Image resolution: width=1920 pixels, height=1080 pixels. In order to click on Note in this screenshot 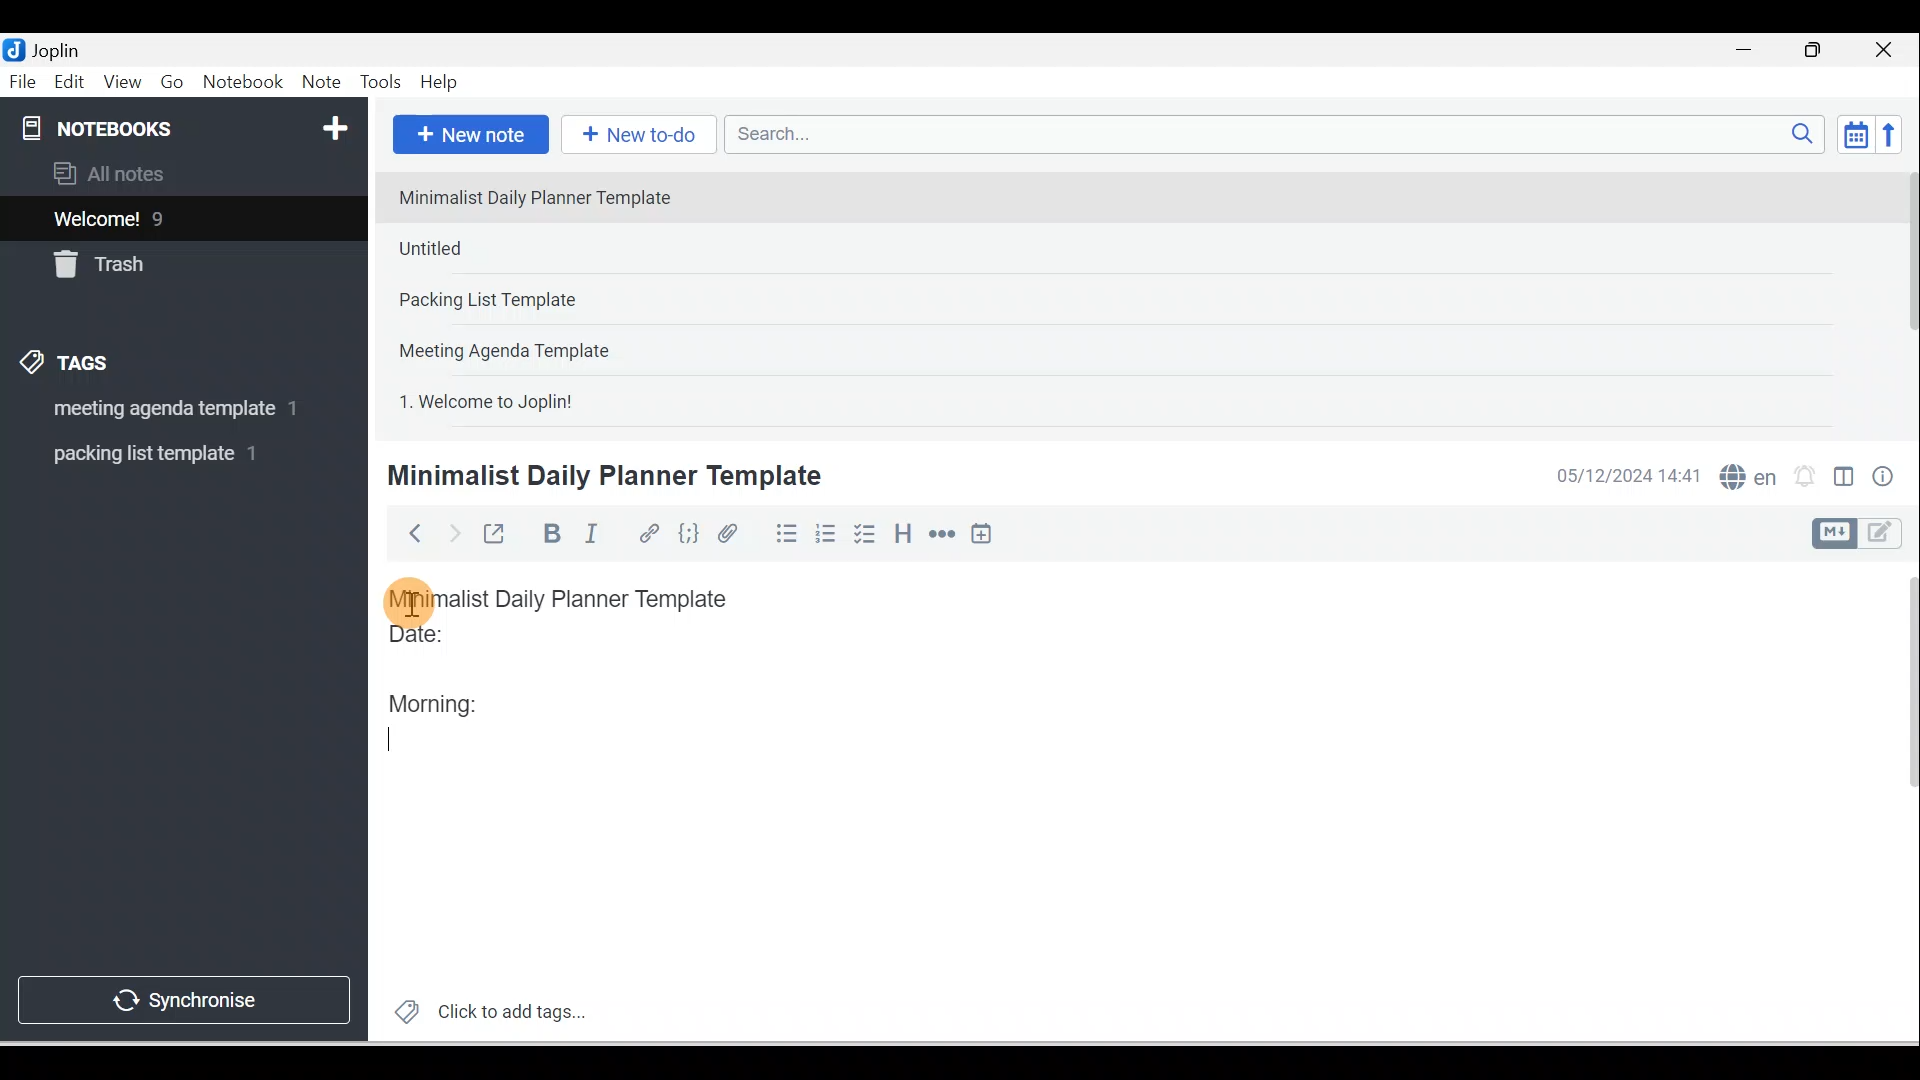, I will do `click(319, 83)`.